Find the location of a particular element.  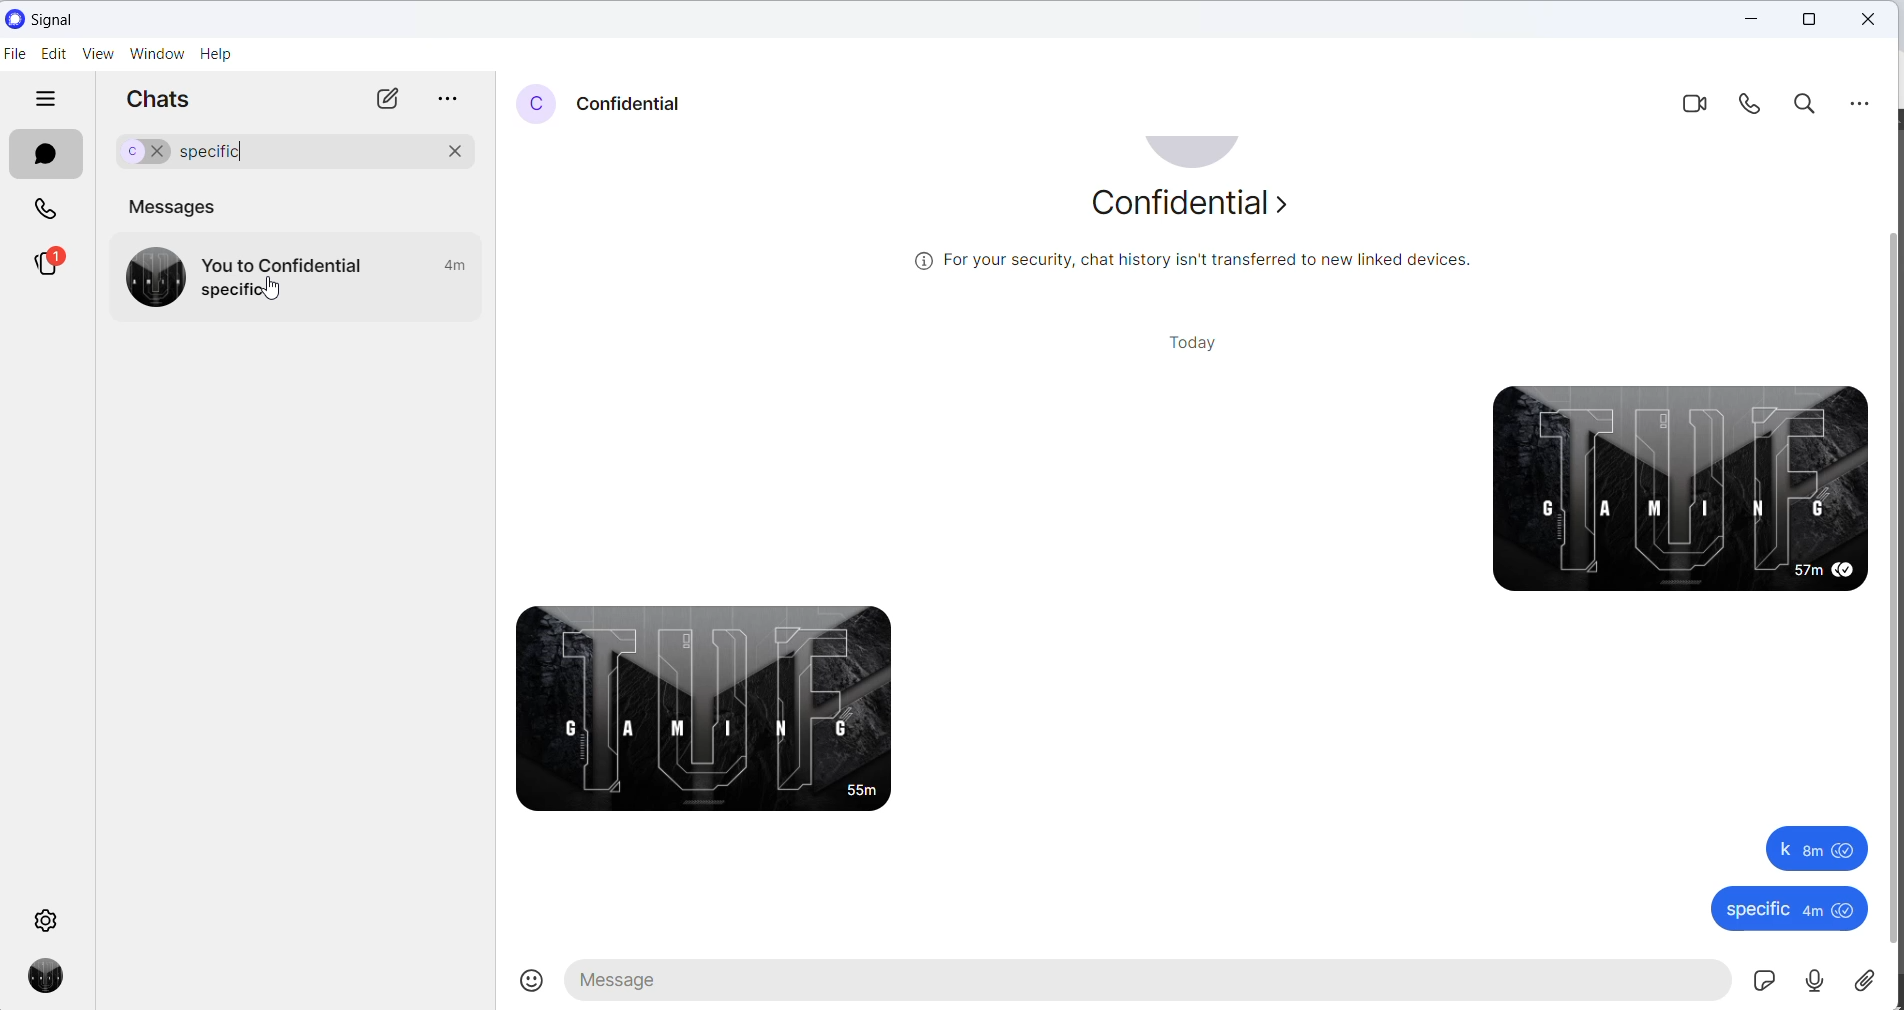

application name and logo is located at coordinates (54, 17).